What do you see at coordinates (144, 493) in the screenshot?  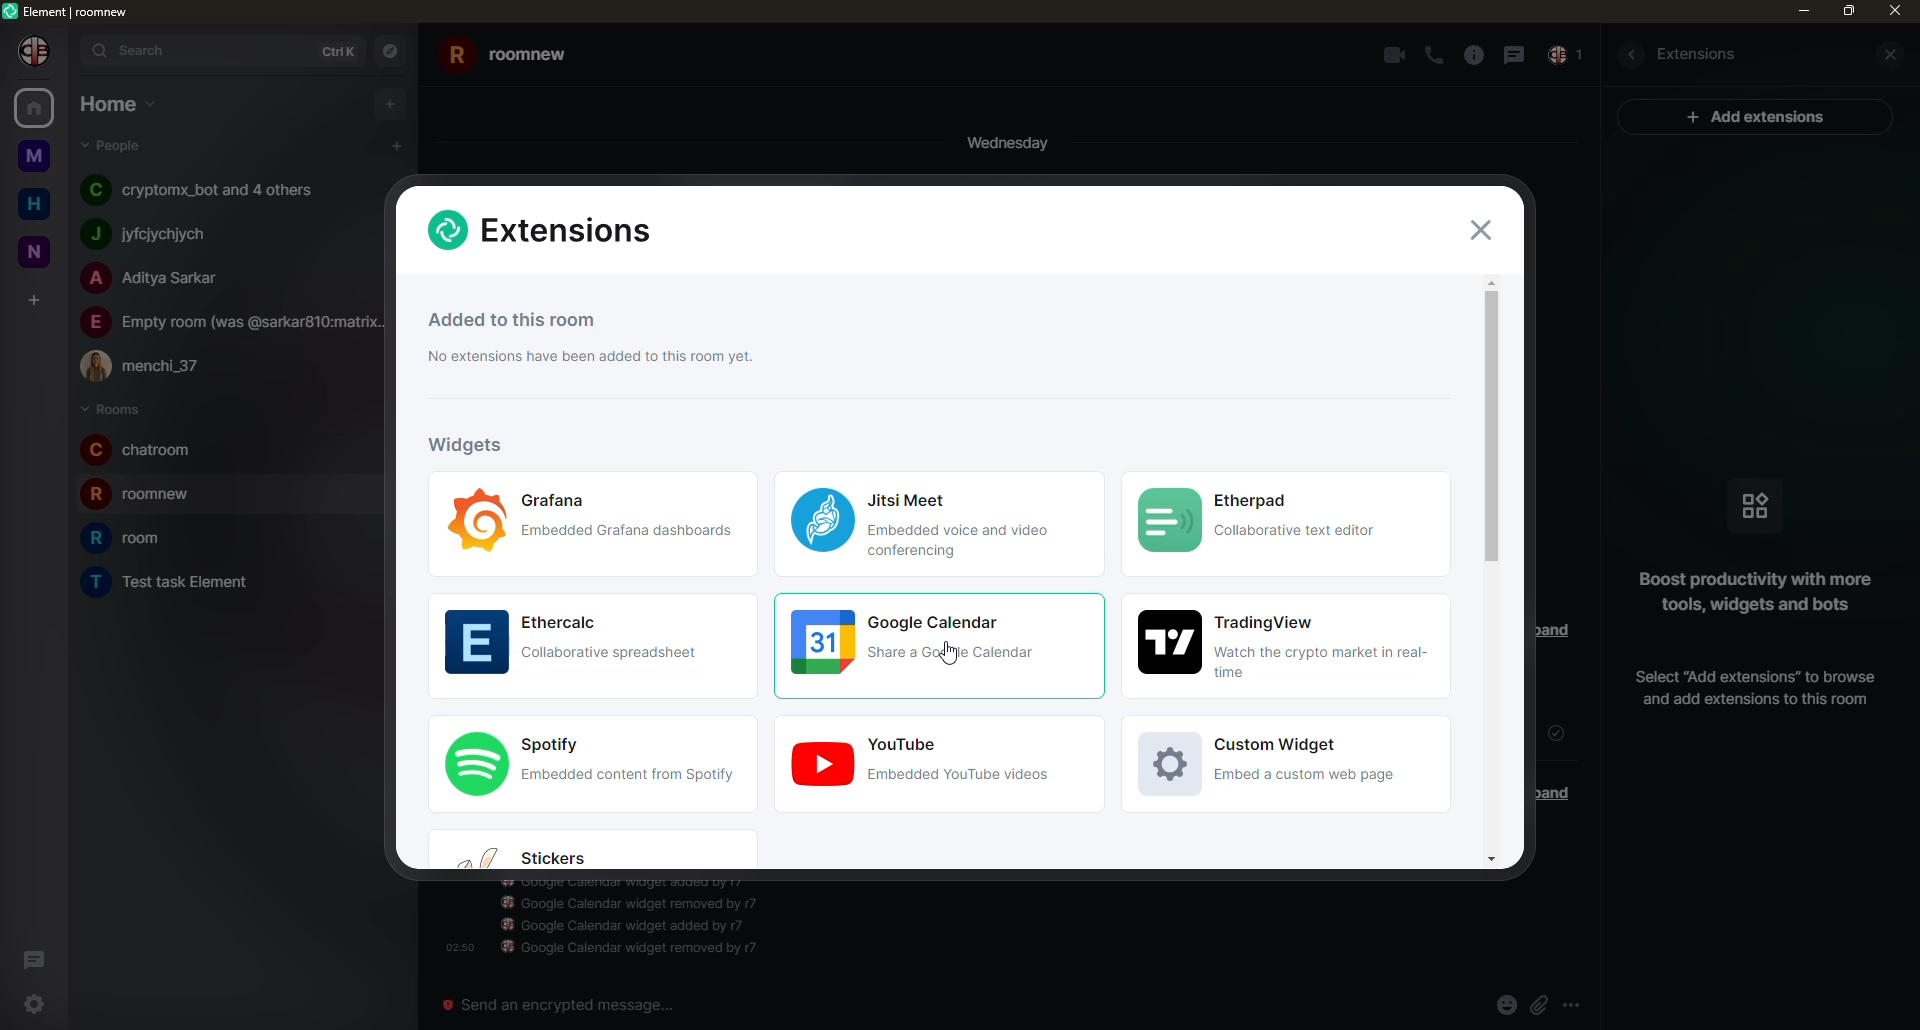 I see `room` at bounding box center [144, 493].